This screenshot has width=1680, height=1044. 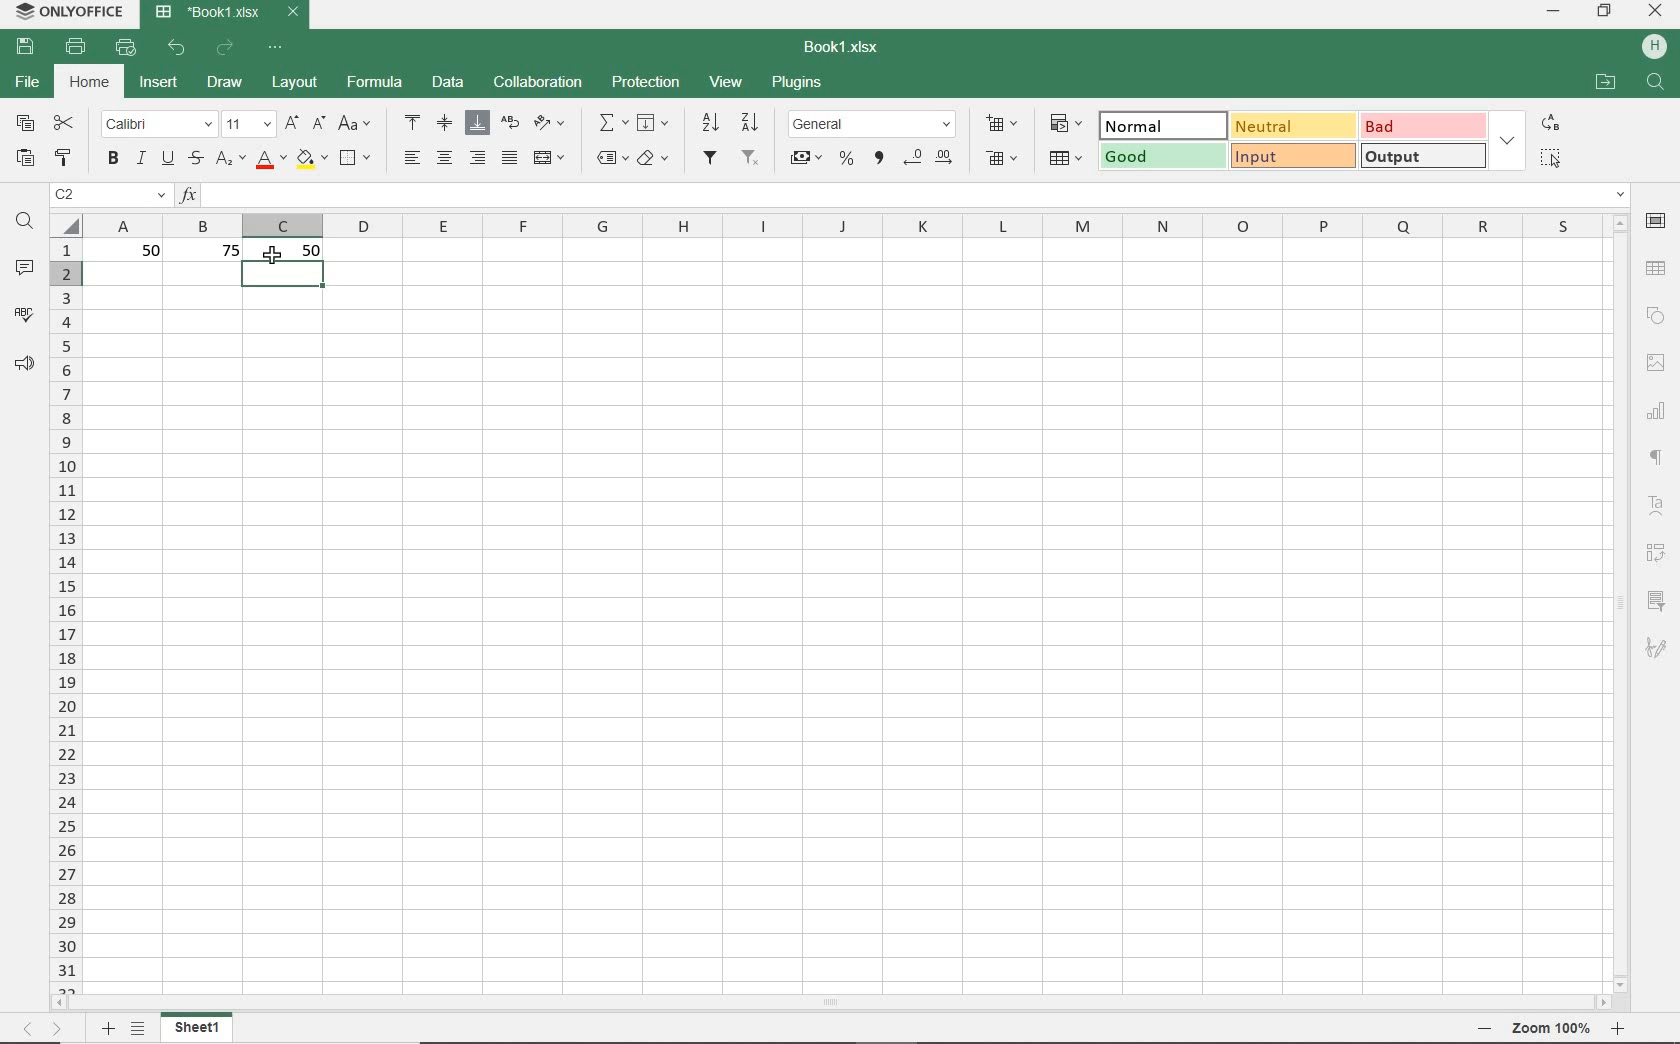 I want to click on percent style, so click(x=848, y=160).